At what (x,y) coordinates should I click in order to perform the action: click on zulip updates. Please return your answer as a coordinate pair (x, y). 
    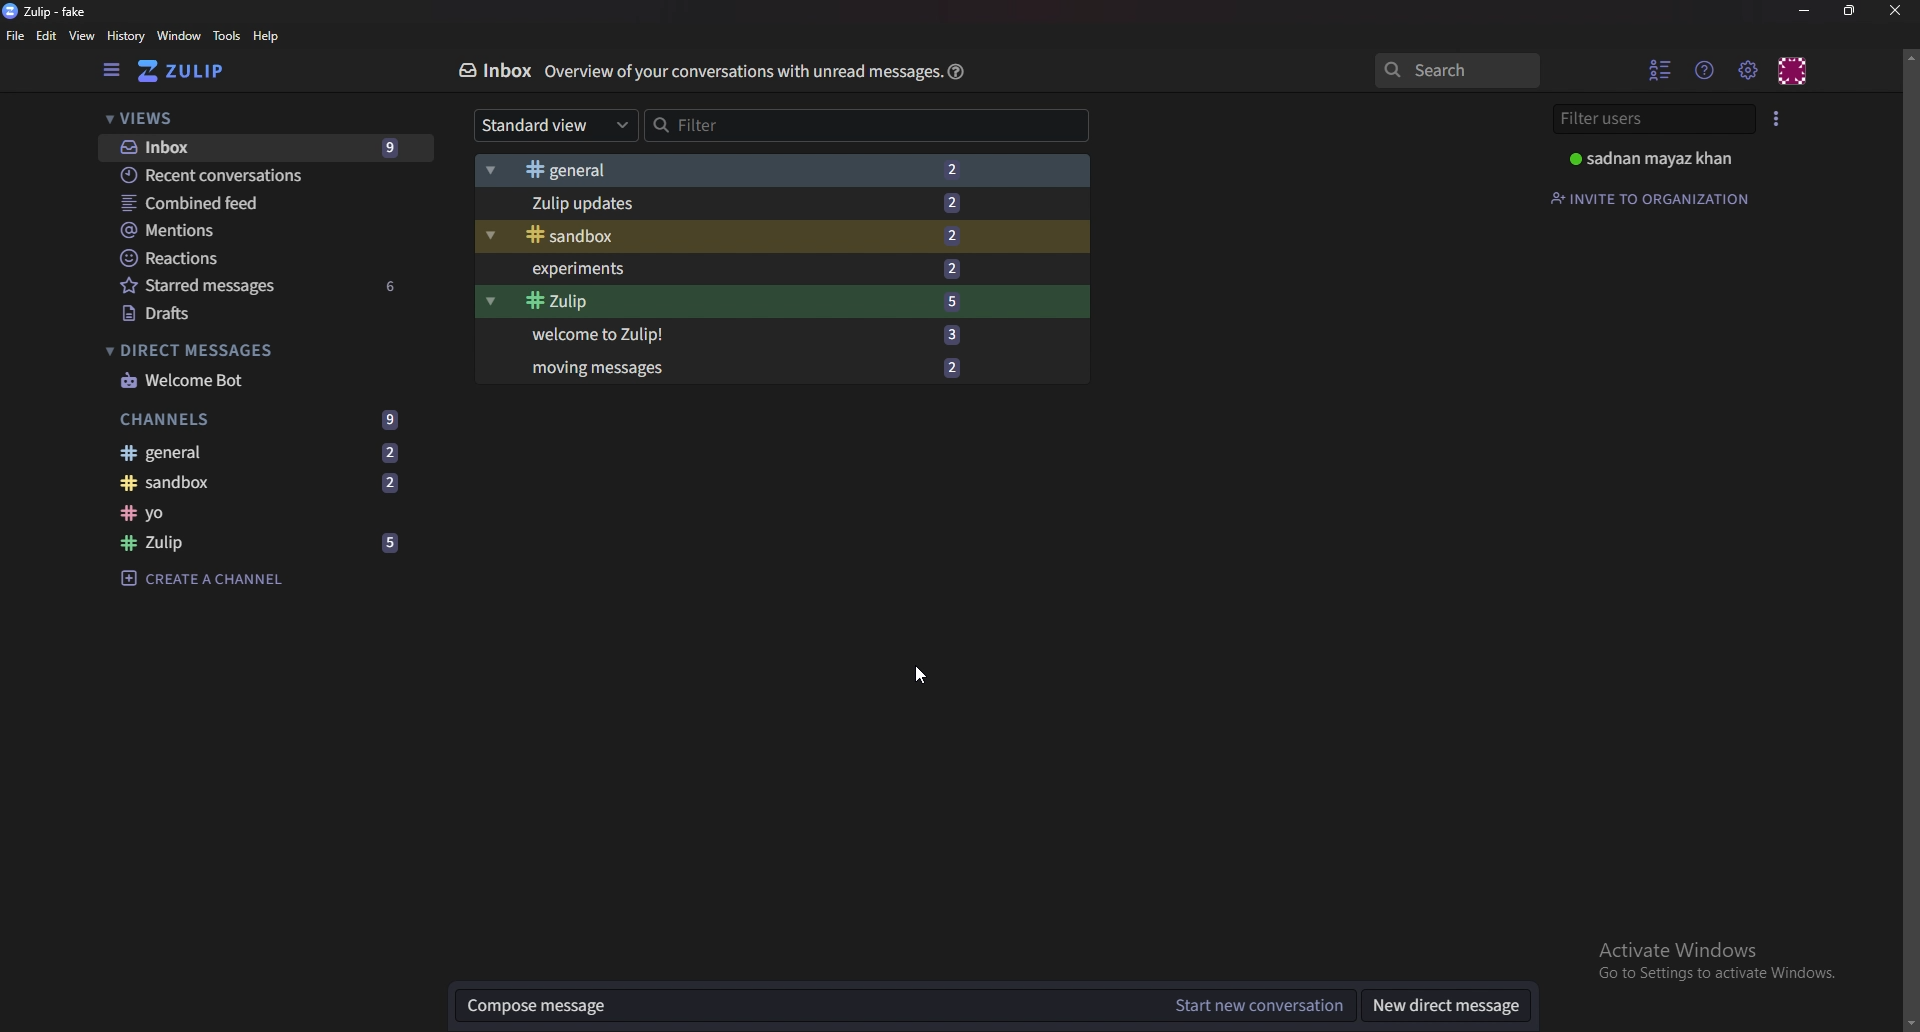
    Looking at the image, I should click on (779, 203).